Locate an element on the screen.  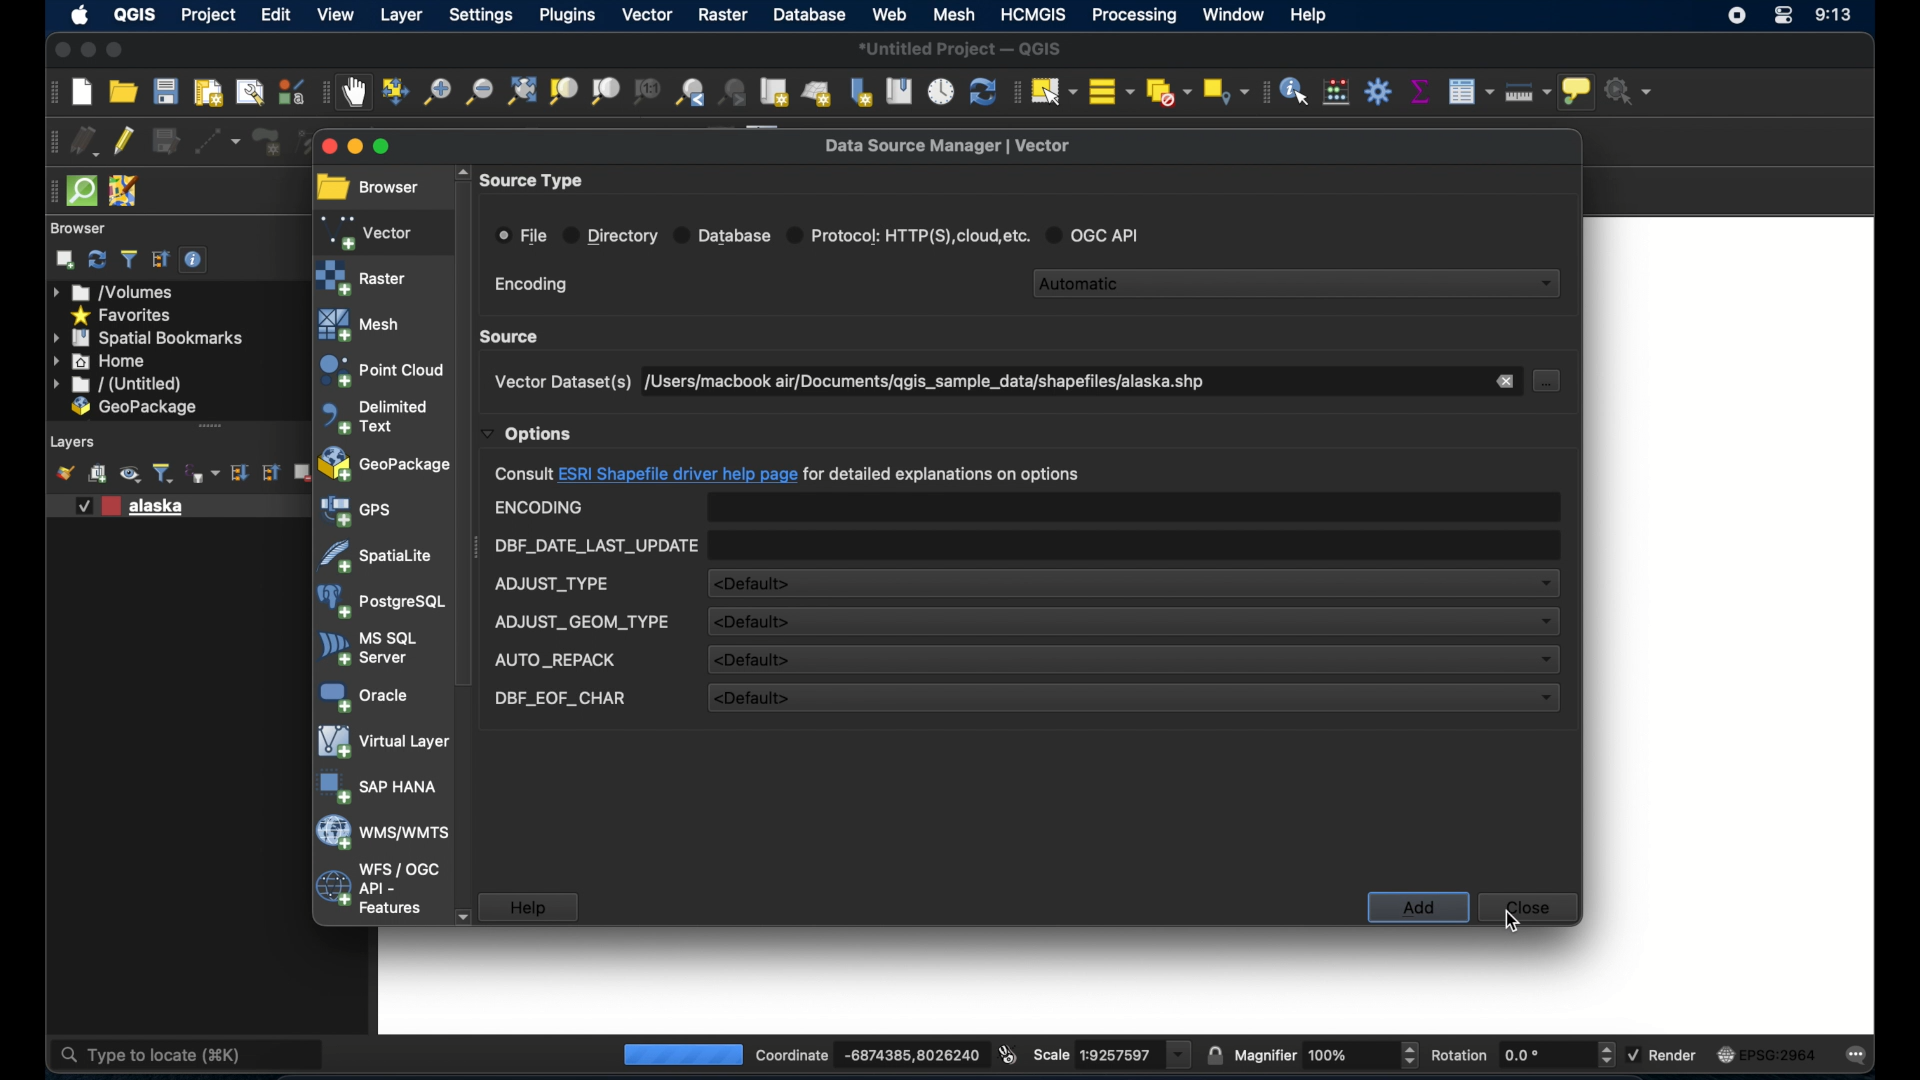
source is located at coordinates (513, 336).